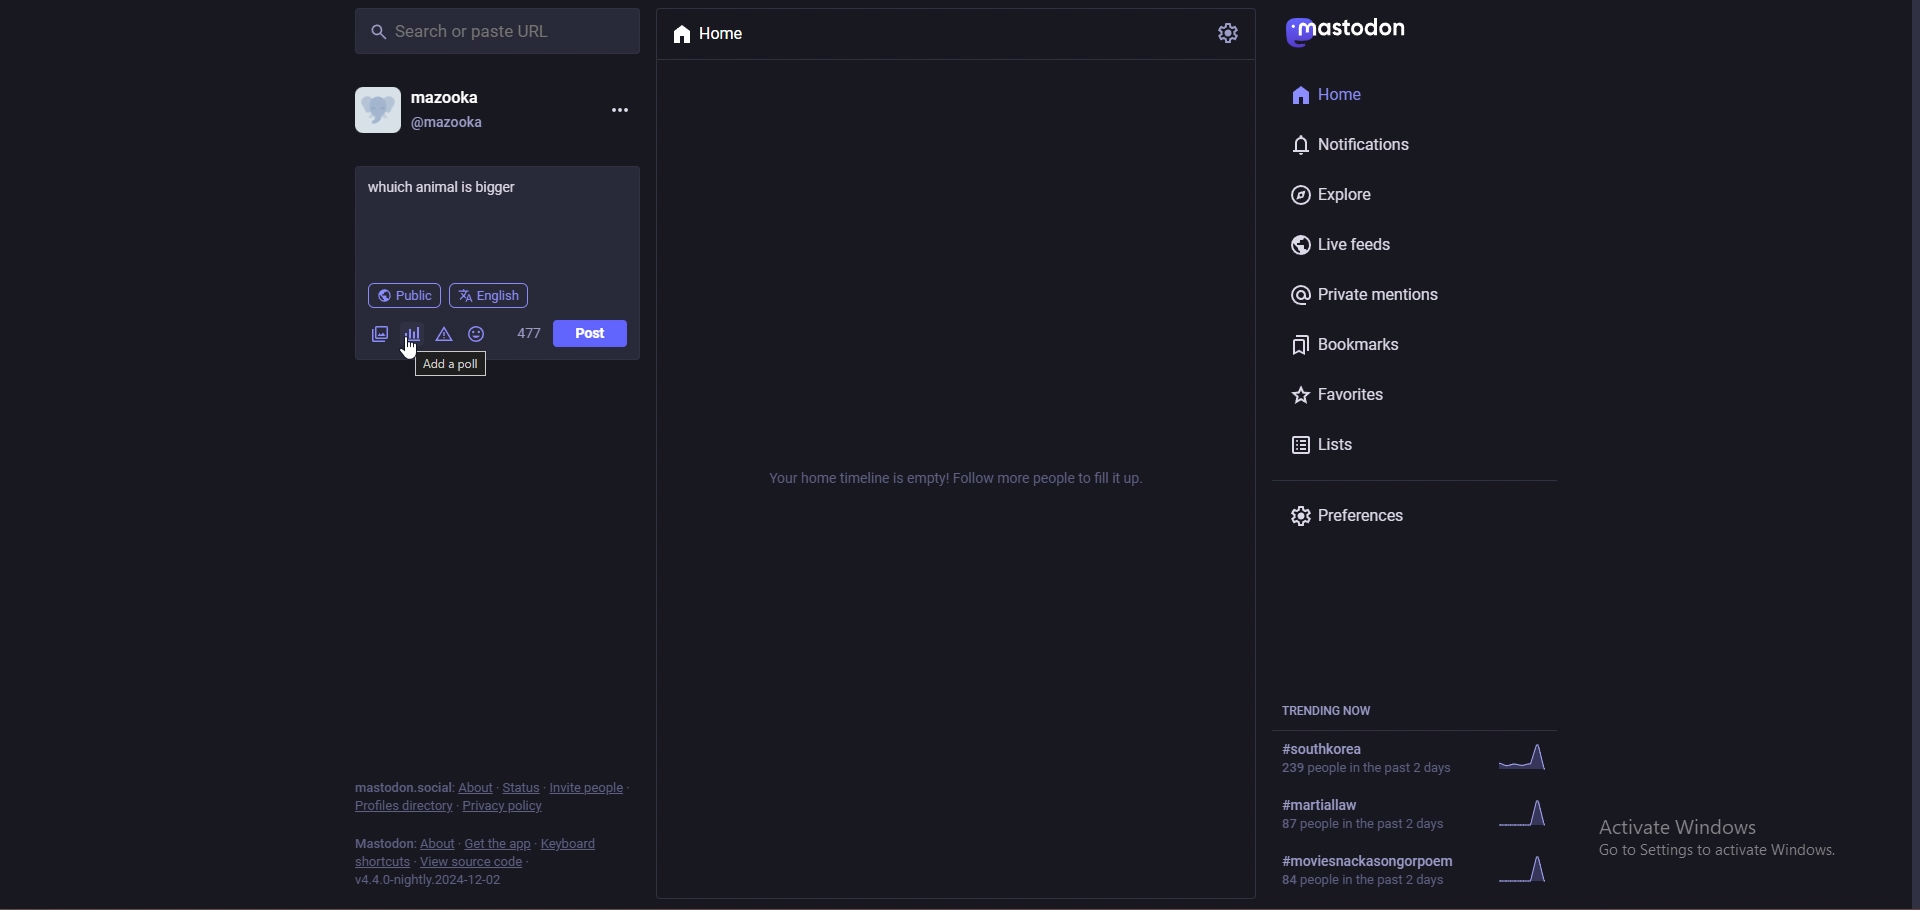 This screenshot has width=1920, height=910. Describe the element at coordinates (589, 787) in the screenshot. I see `invite people` at that location.